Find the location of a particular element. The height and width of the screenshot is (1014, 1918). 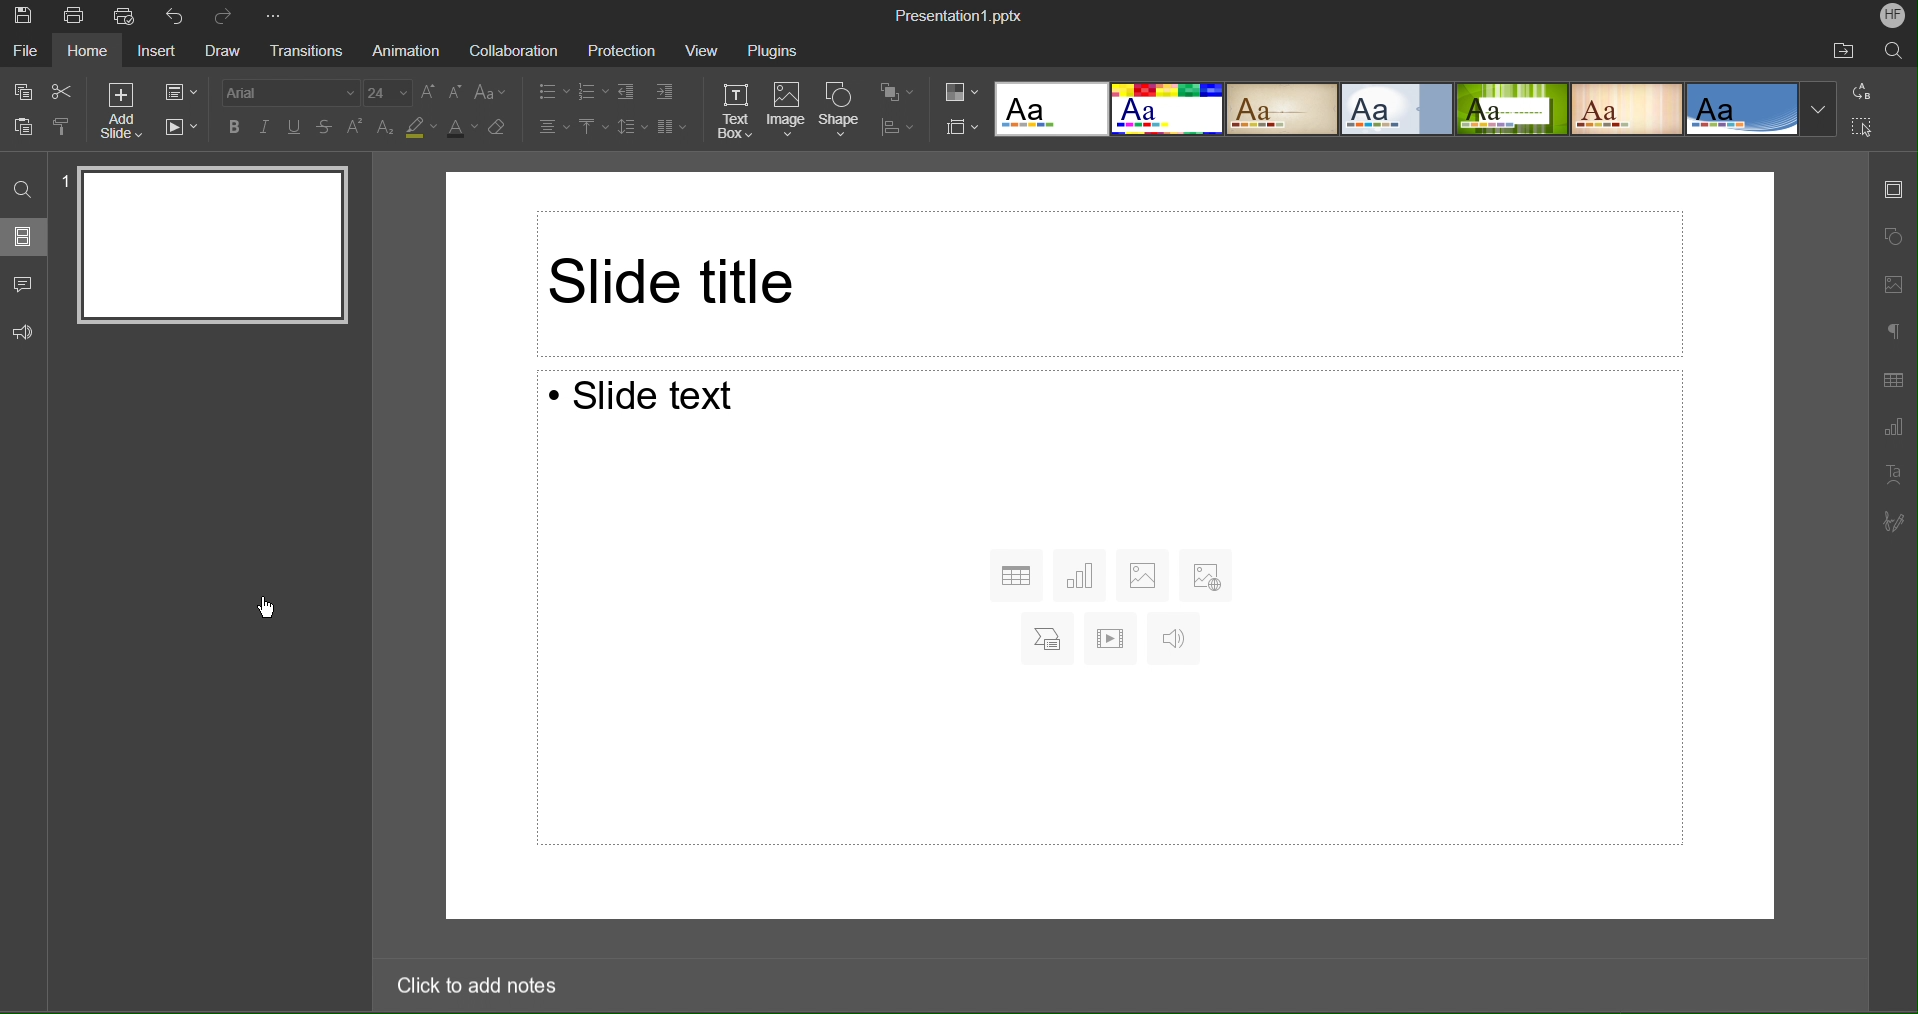

Slide Settings is located at coordinates (1895, 189).